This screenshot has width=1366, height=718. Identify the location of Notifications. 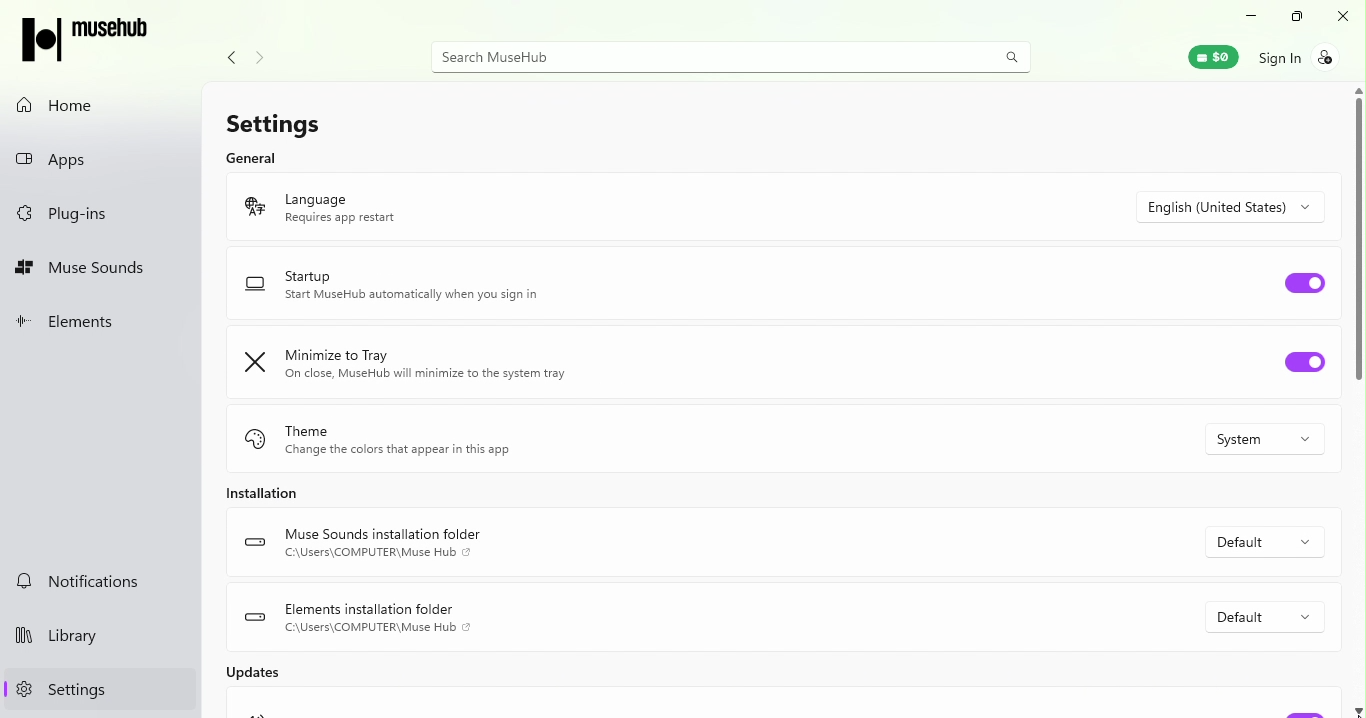
(76, 581).